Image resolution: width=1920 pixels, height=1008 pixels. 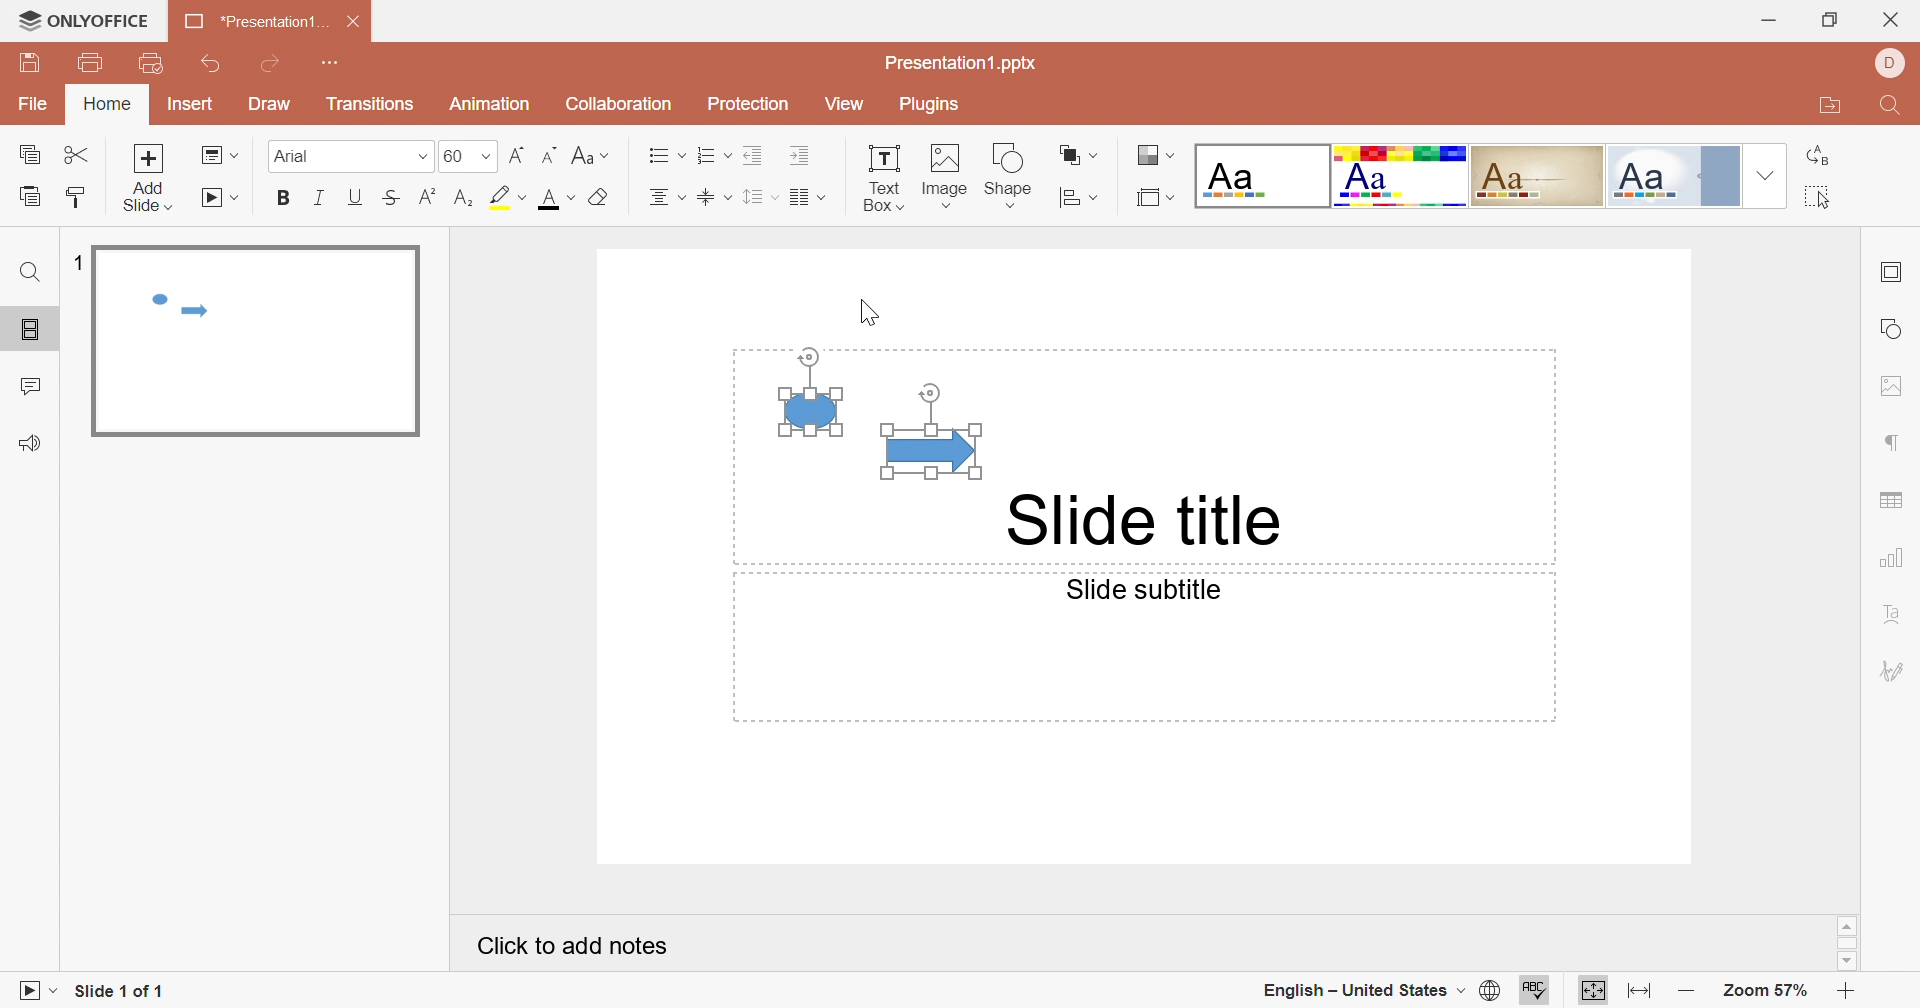 I want to click on Text Box, so click(x=886, y=179).